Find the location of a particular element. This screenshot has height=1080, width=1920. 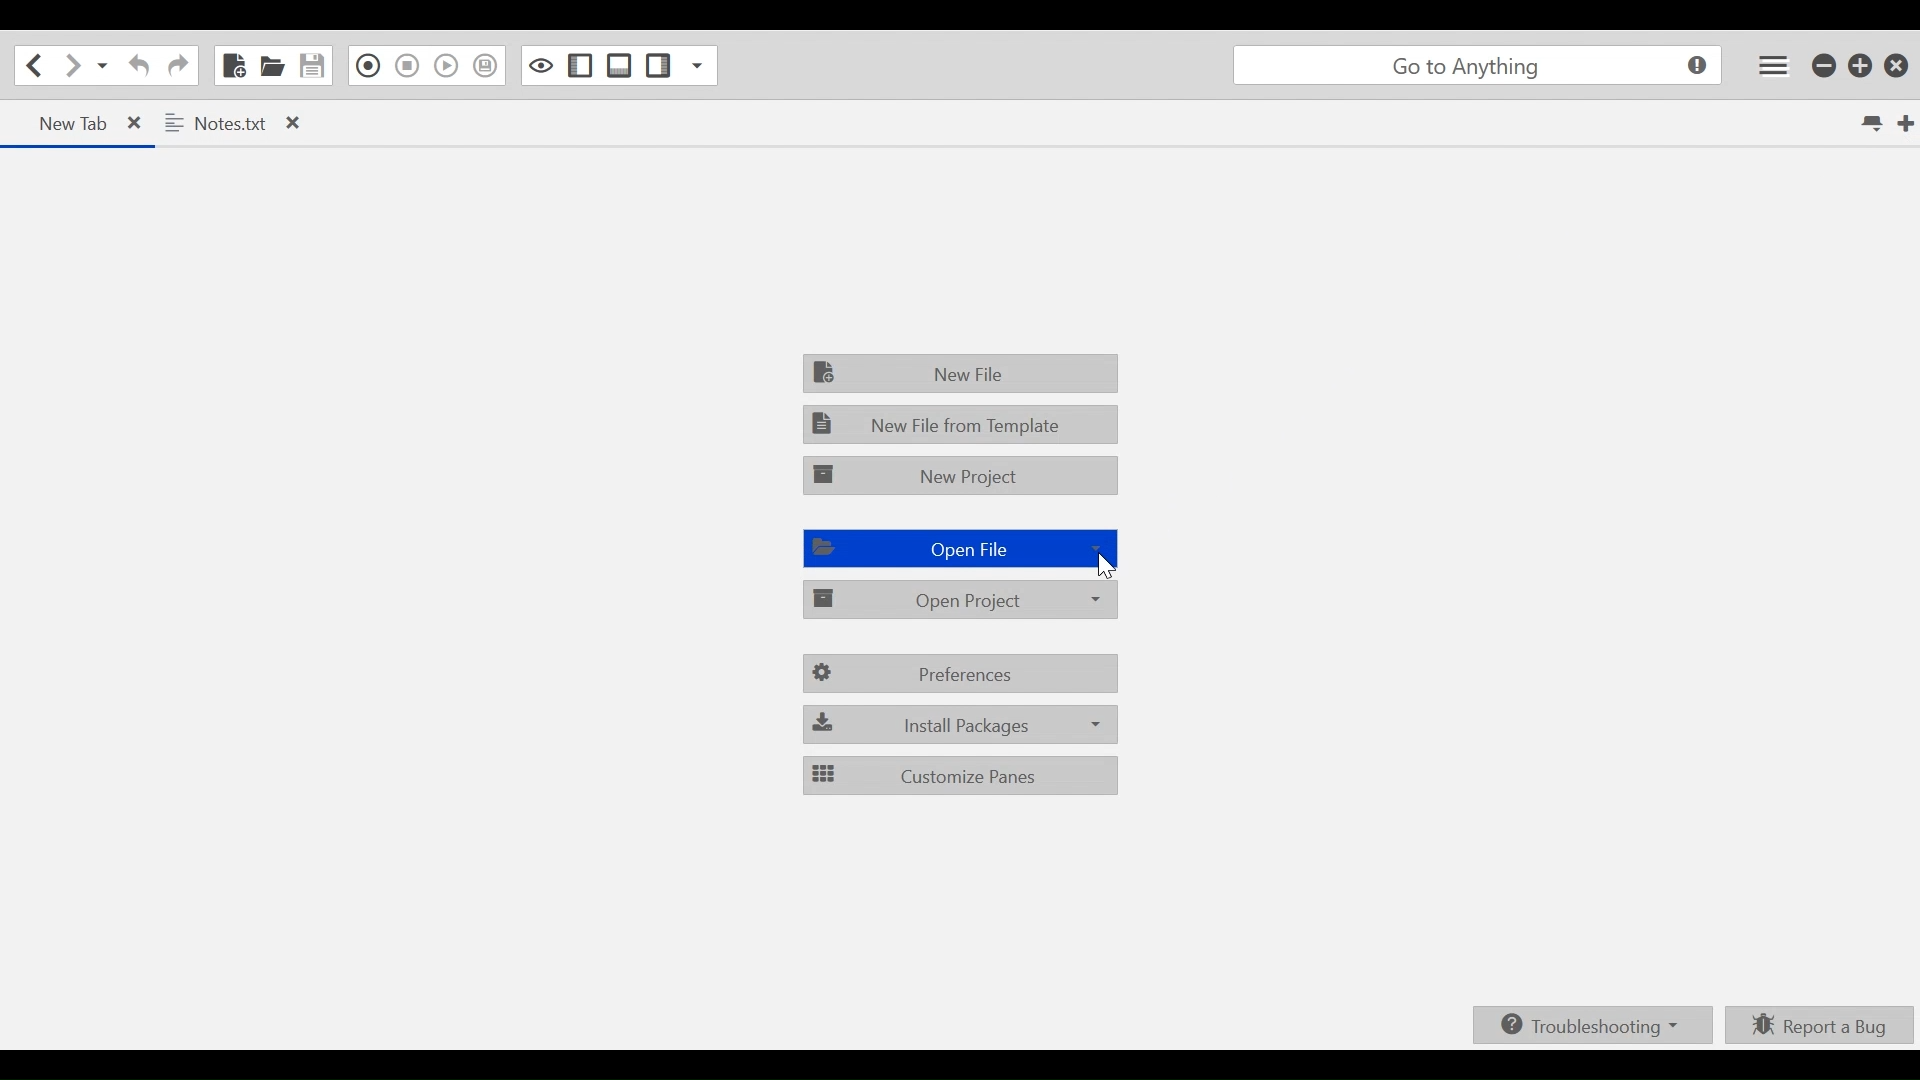

Show/ide Bottom Sidebar is located at coordinates (616, 65).